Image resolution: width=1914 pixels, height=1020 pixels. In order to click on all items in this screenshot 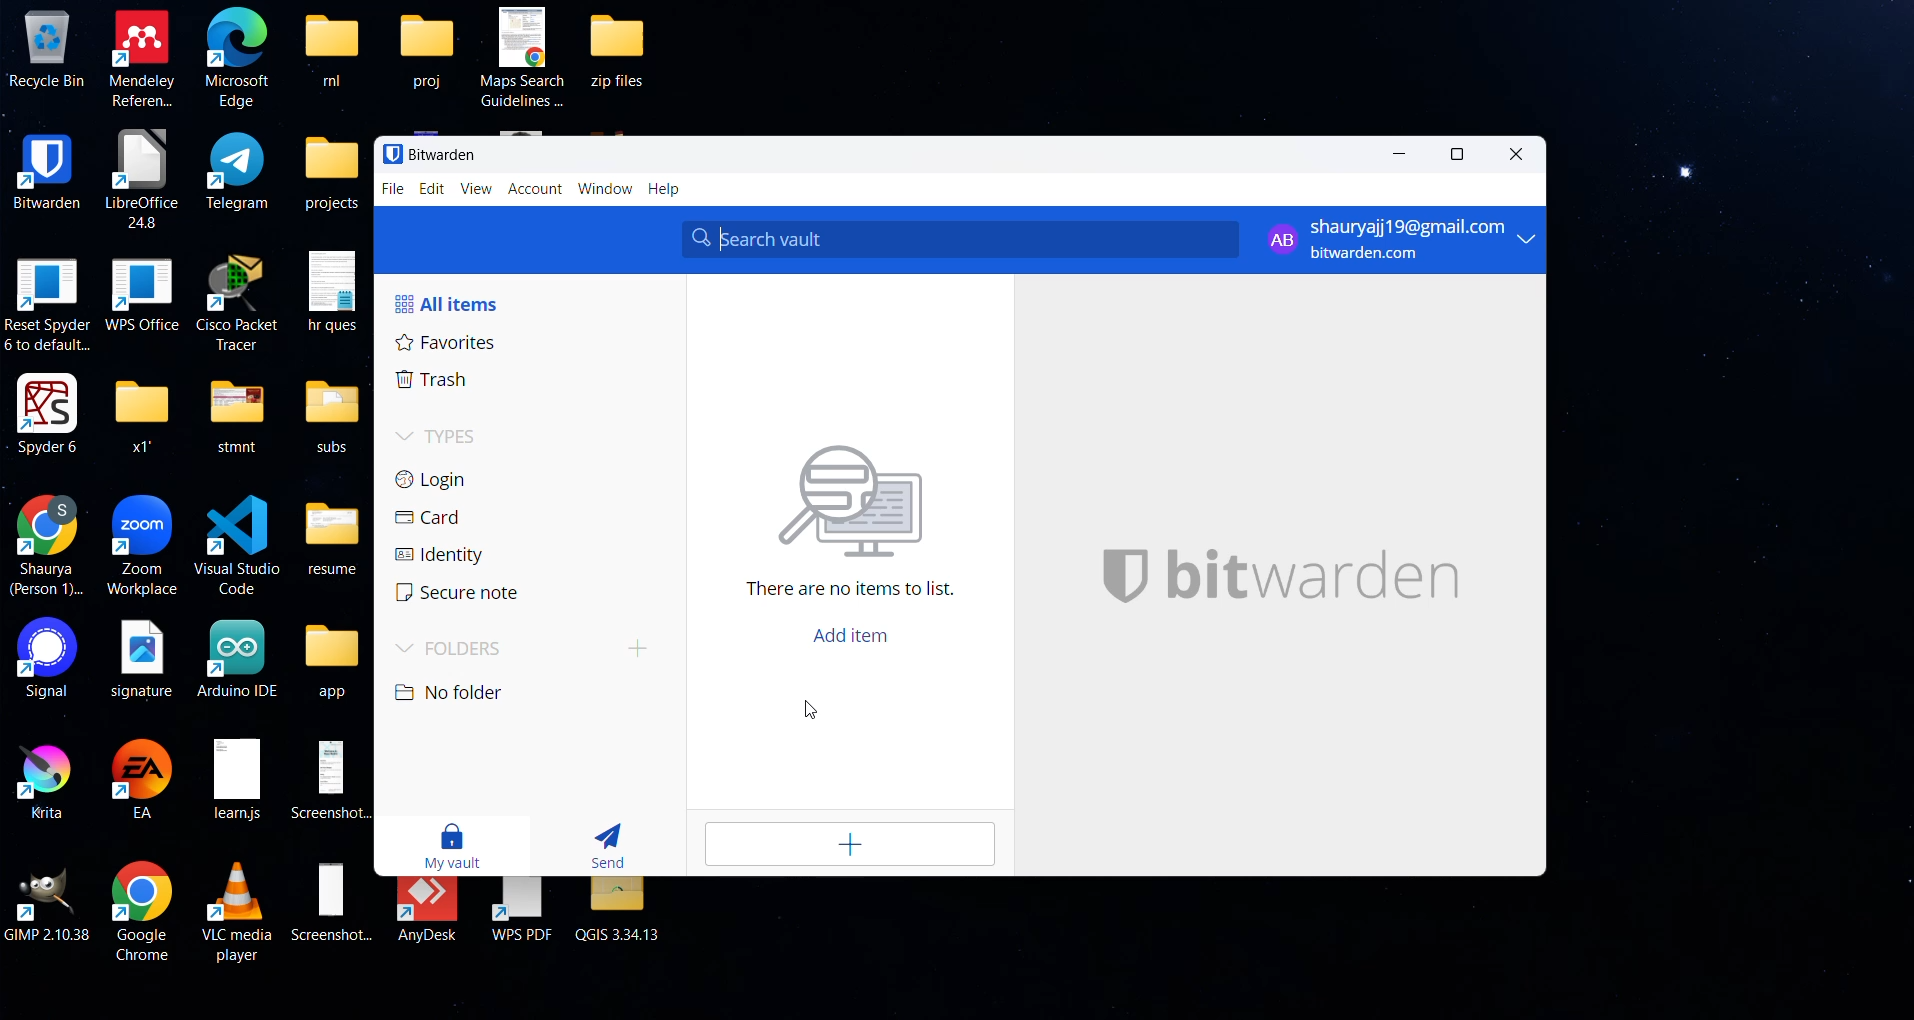, I will do `click(498, 302)`.